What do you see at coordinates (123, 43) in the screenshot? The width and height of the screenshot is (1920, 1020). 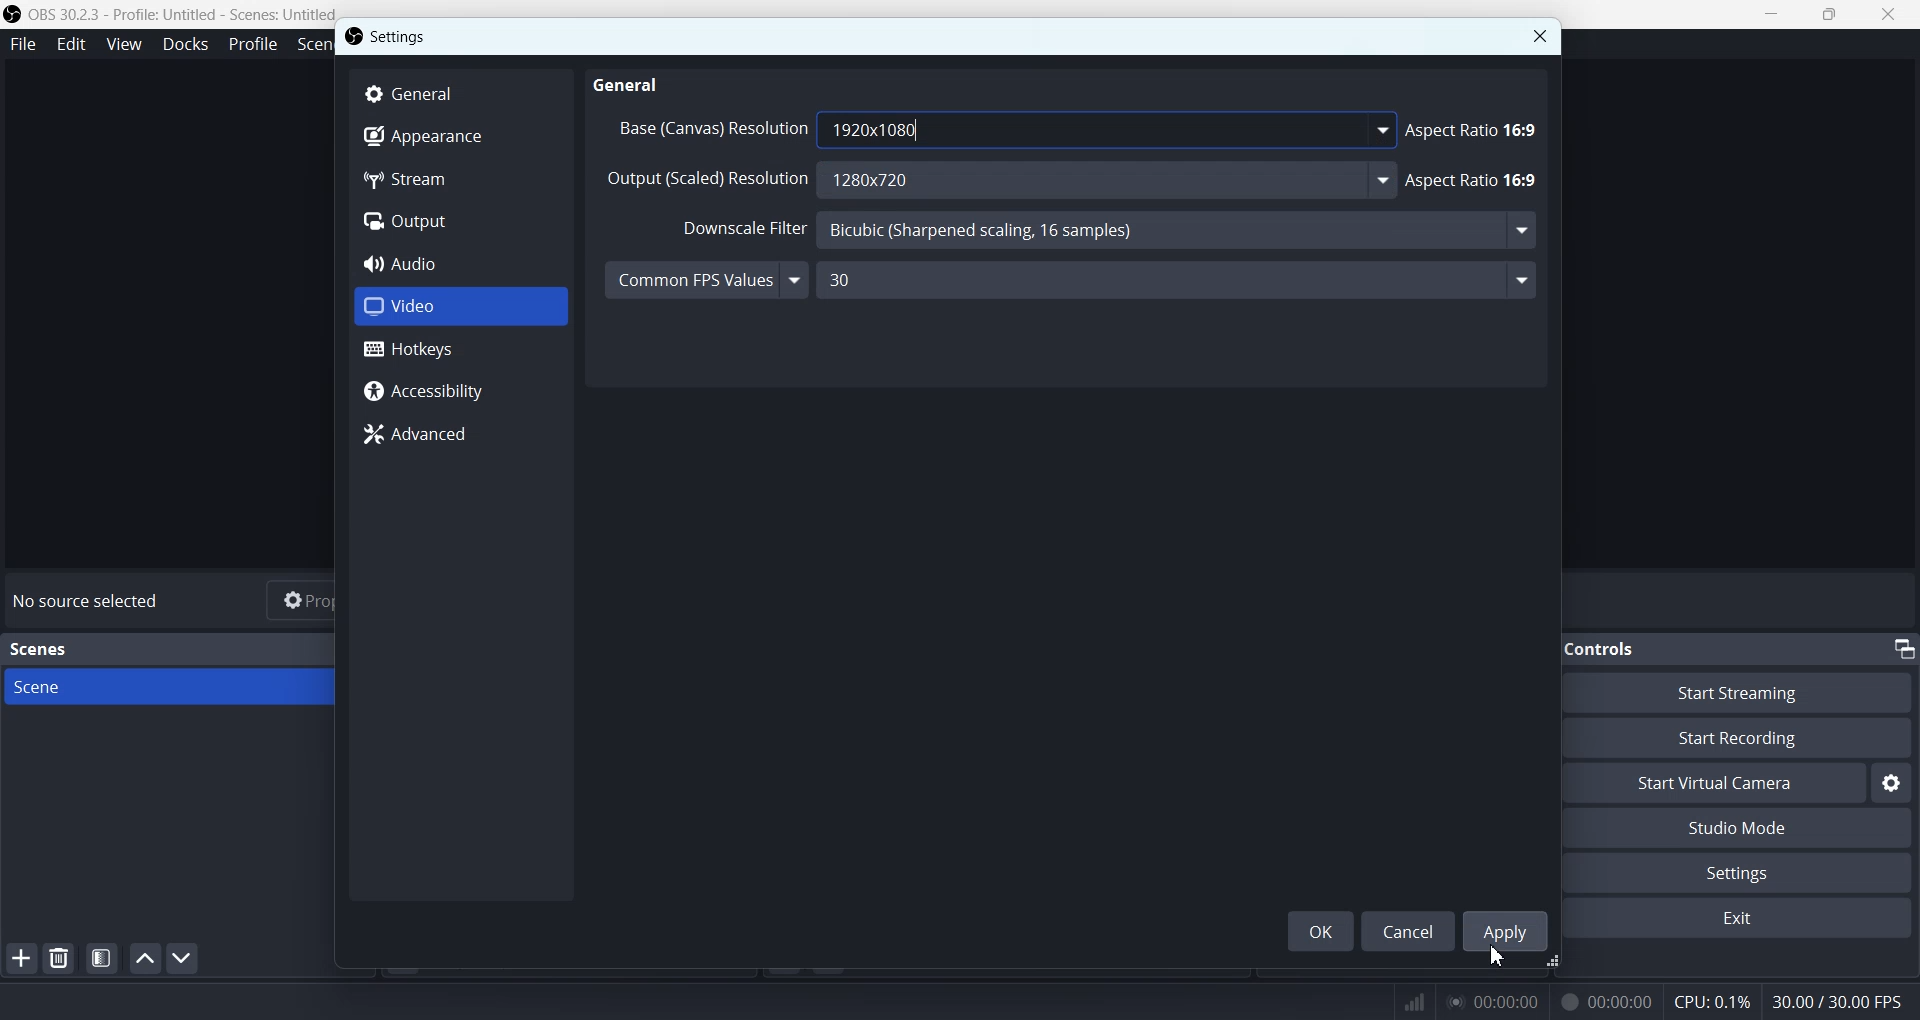 I see `View` at bounding box center [123, 43].